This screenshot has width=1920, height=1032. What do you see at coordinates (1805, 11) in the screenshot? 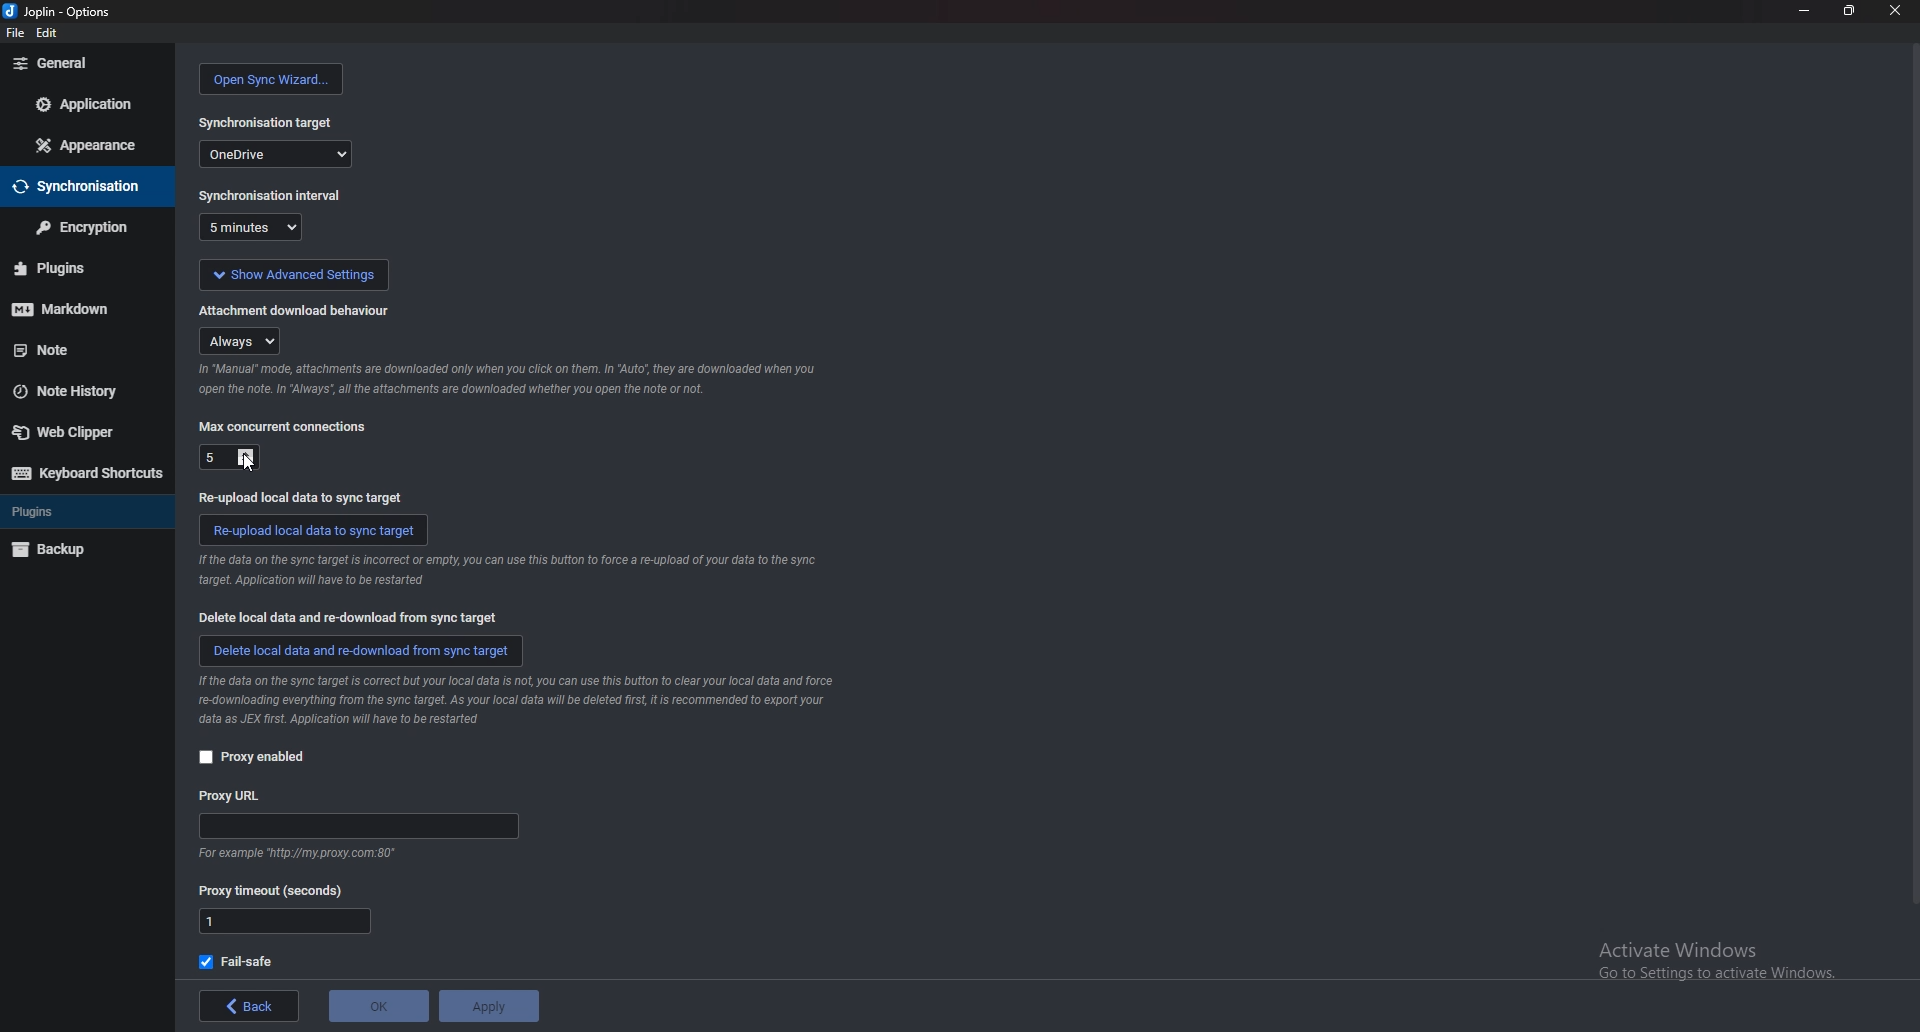
I see `minimize` at bounding box center [1805, 11].